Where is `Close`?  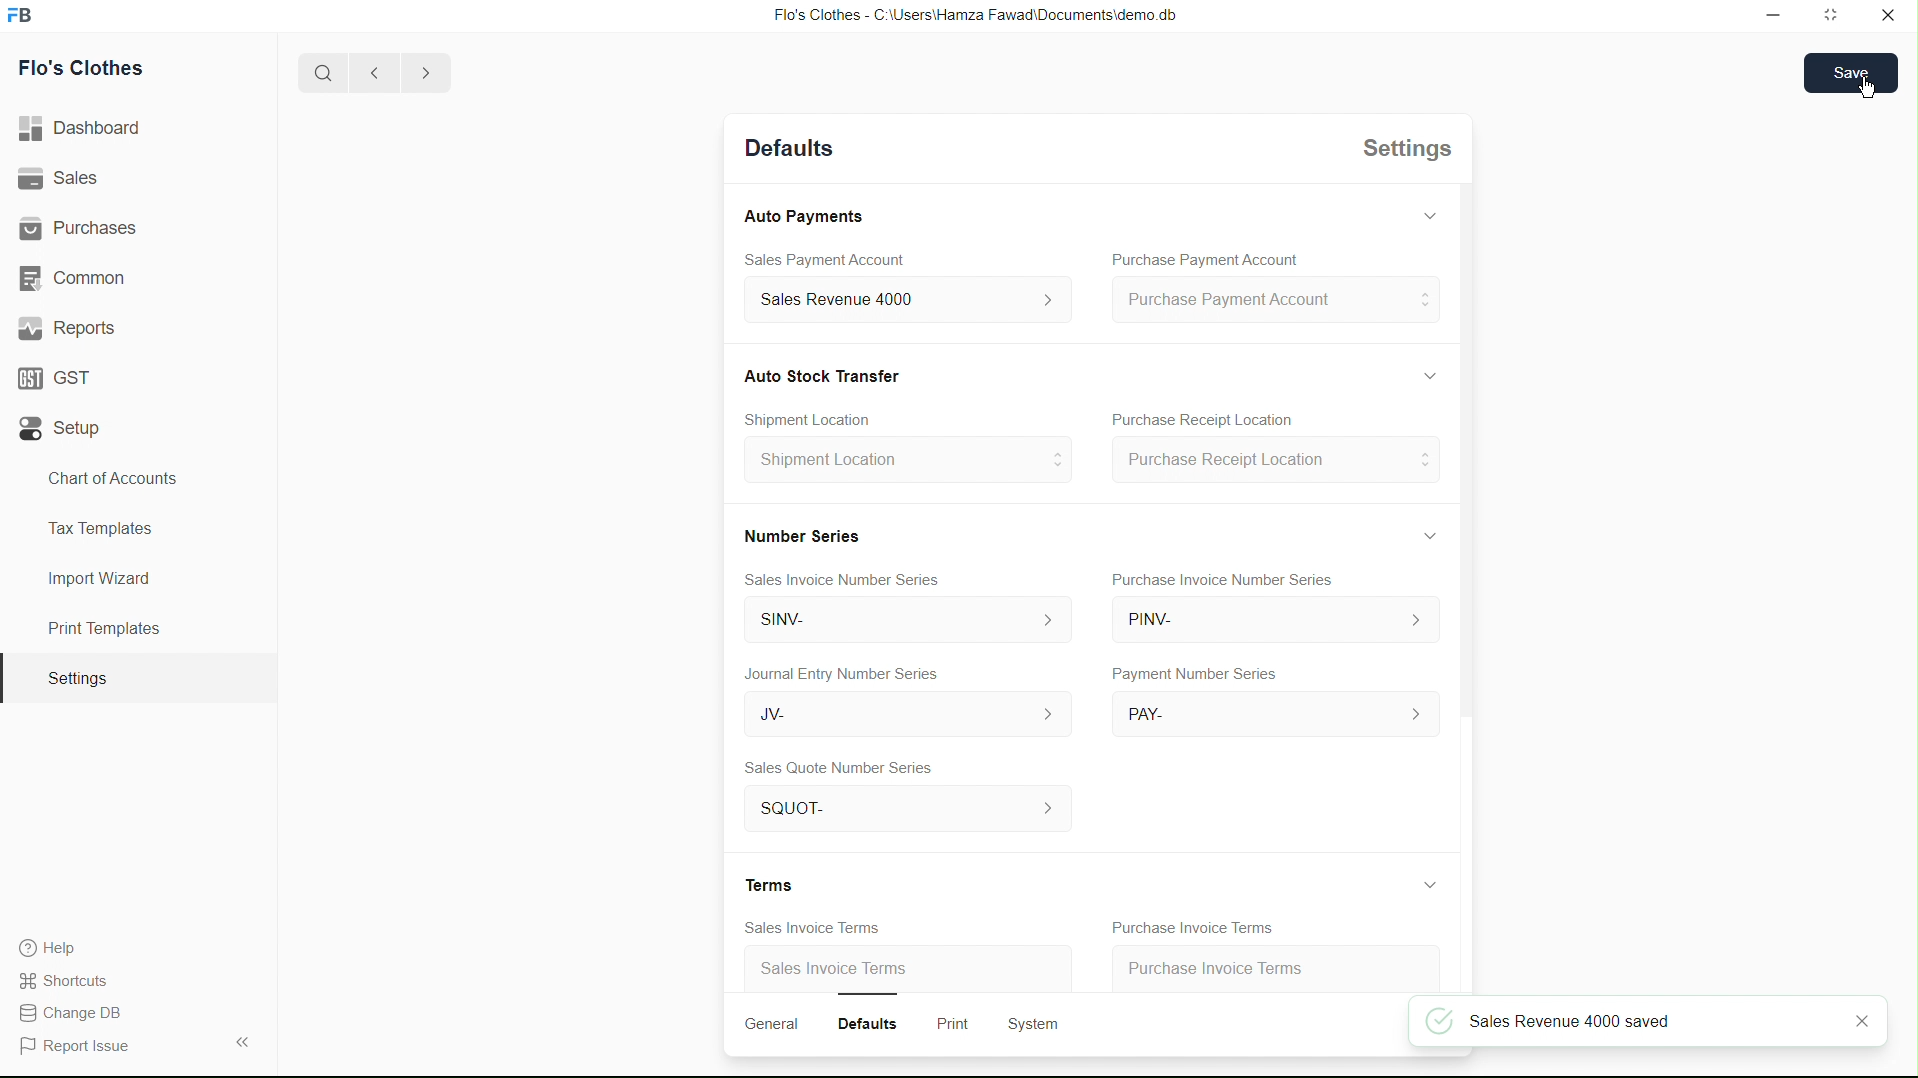
Close is located at coordinates (1888, 17).